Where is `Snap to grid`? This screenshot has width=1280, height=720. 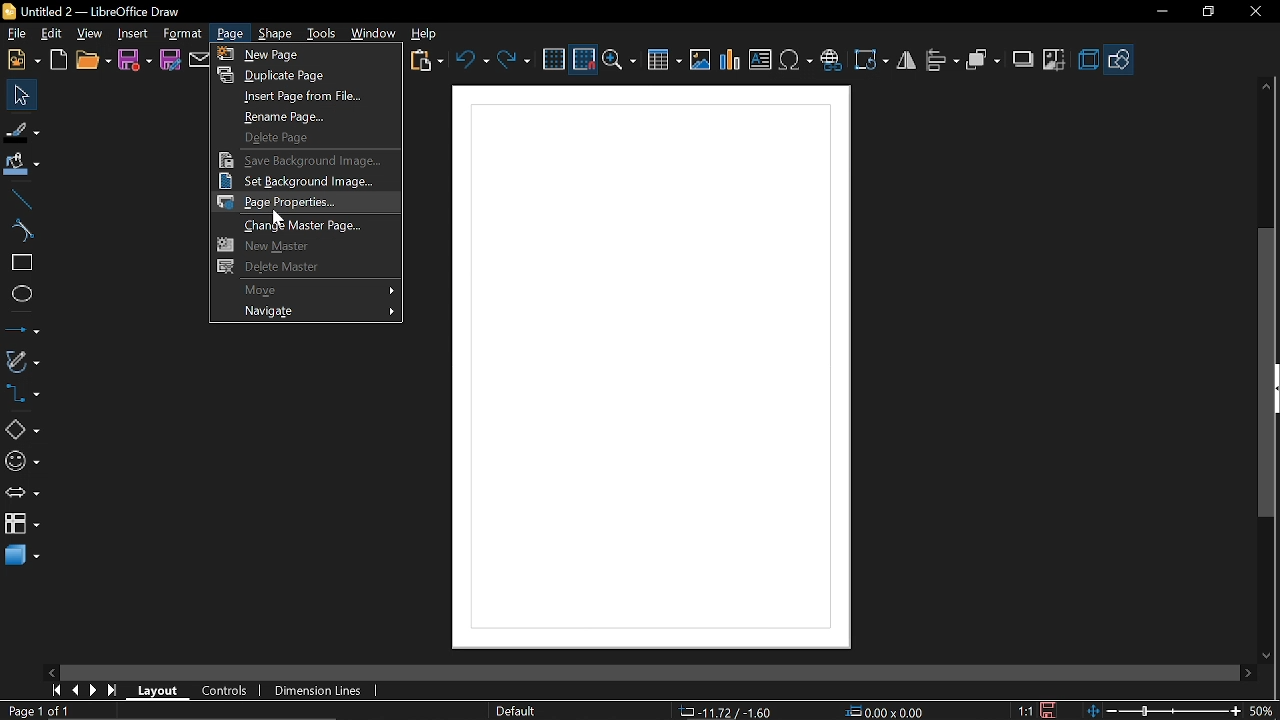 Snap to grid is located at coordinates (584, 59).